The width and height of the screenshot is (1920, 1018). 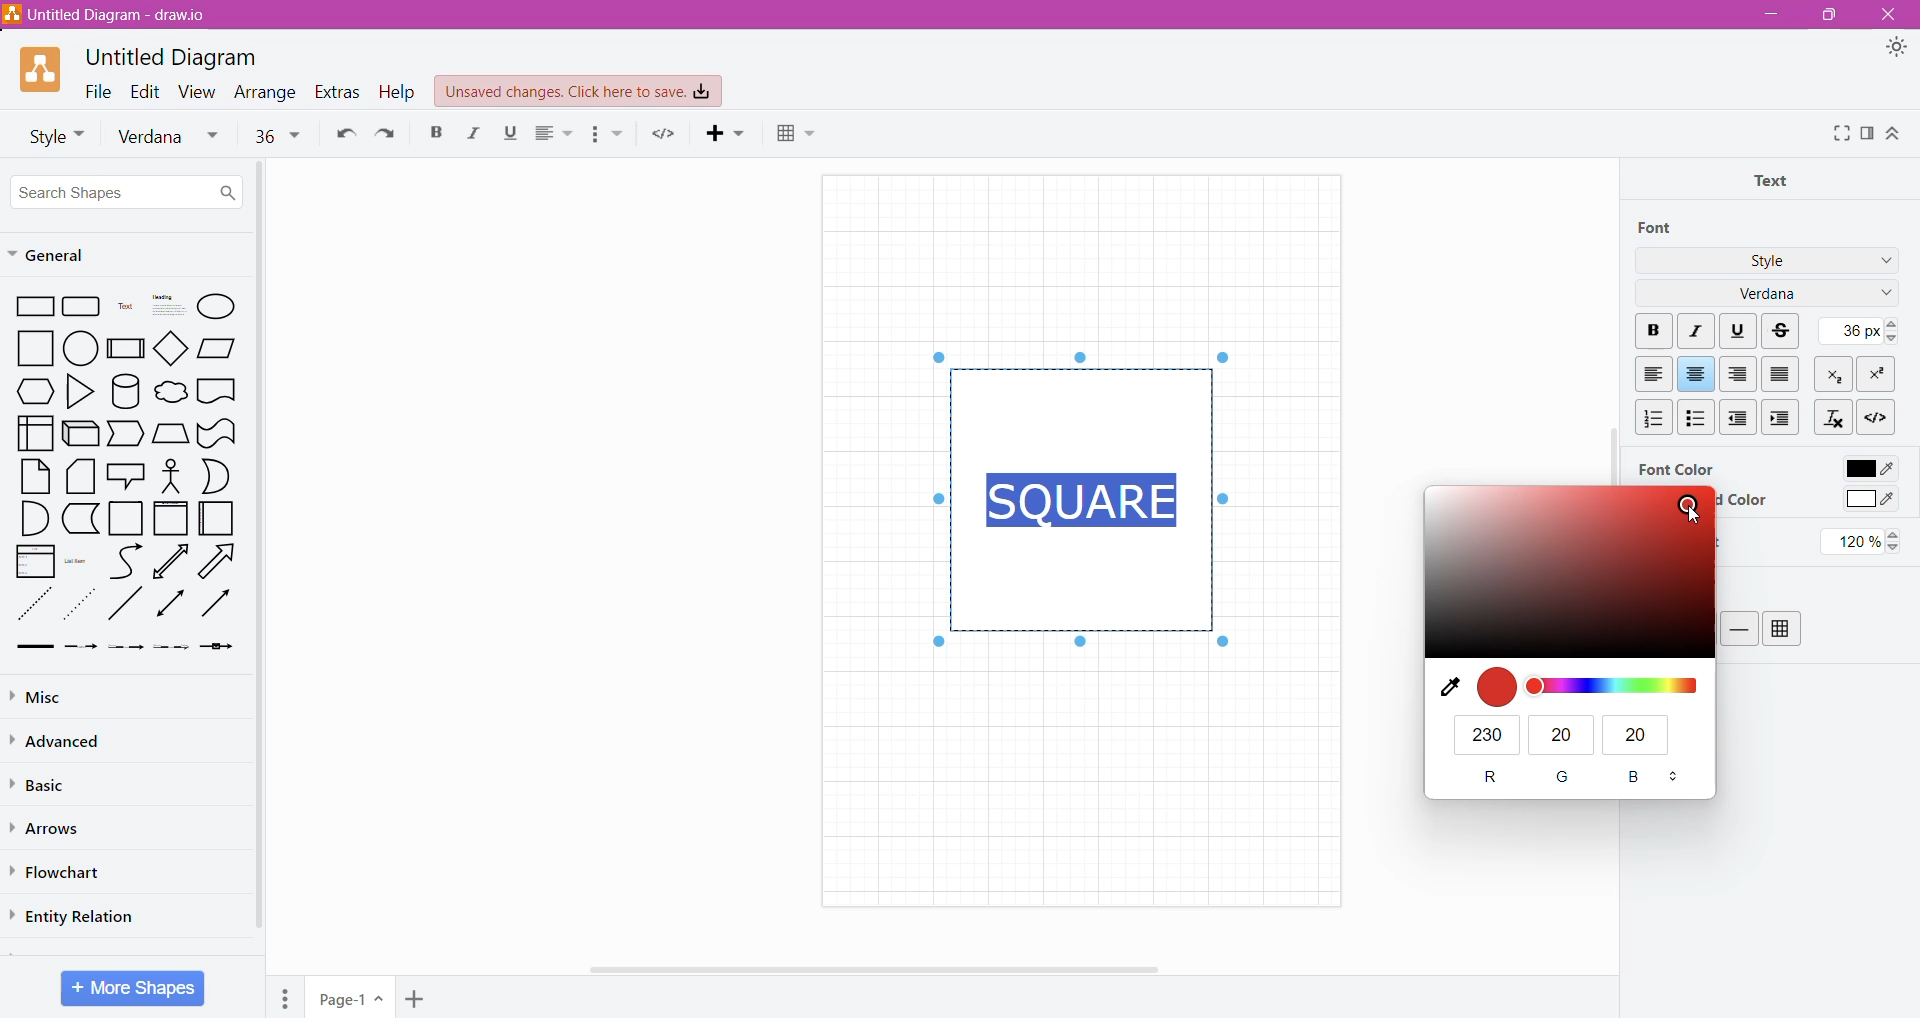 I want to click on Numbered List, so click(x=1650, y=417).